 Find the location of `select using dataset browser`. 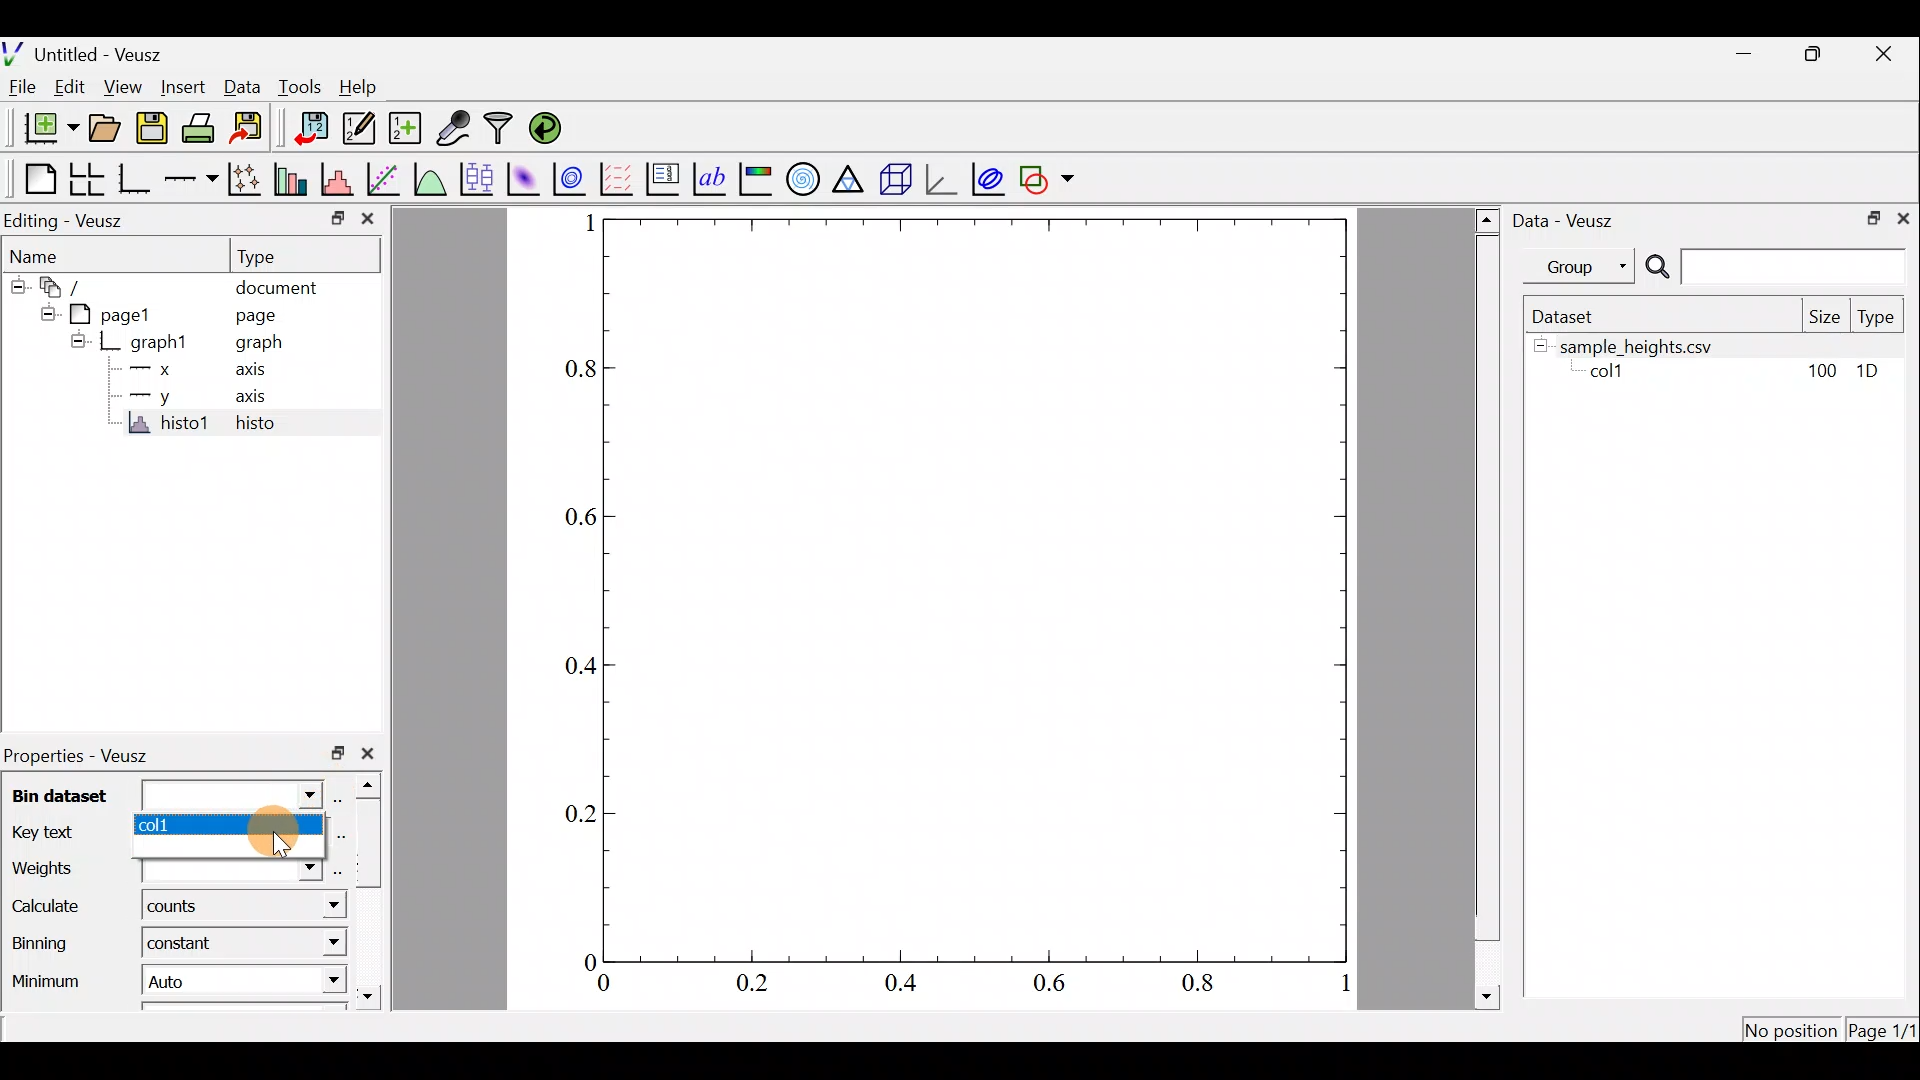

select using dataset browser is located at coordinates (336, 832).